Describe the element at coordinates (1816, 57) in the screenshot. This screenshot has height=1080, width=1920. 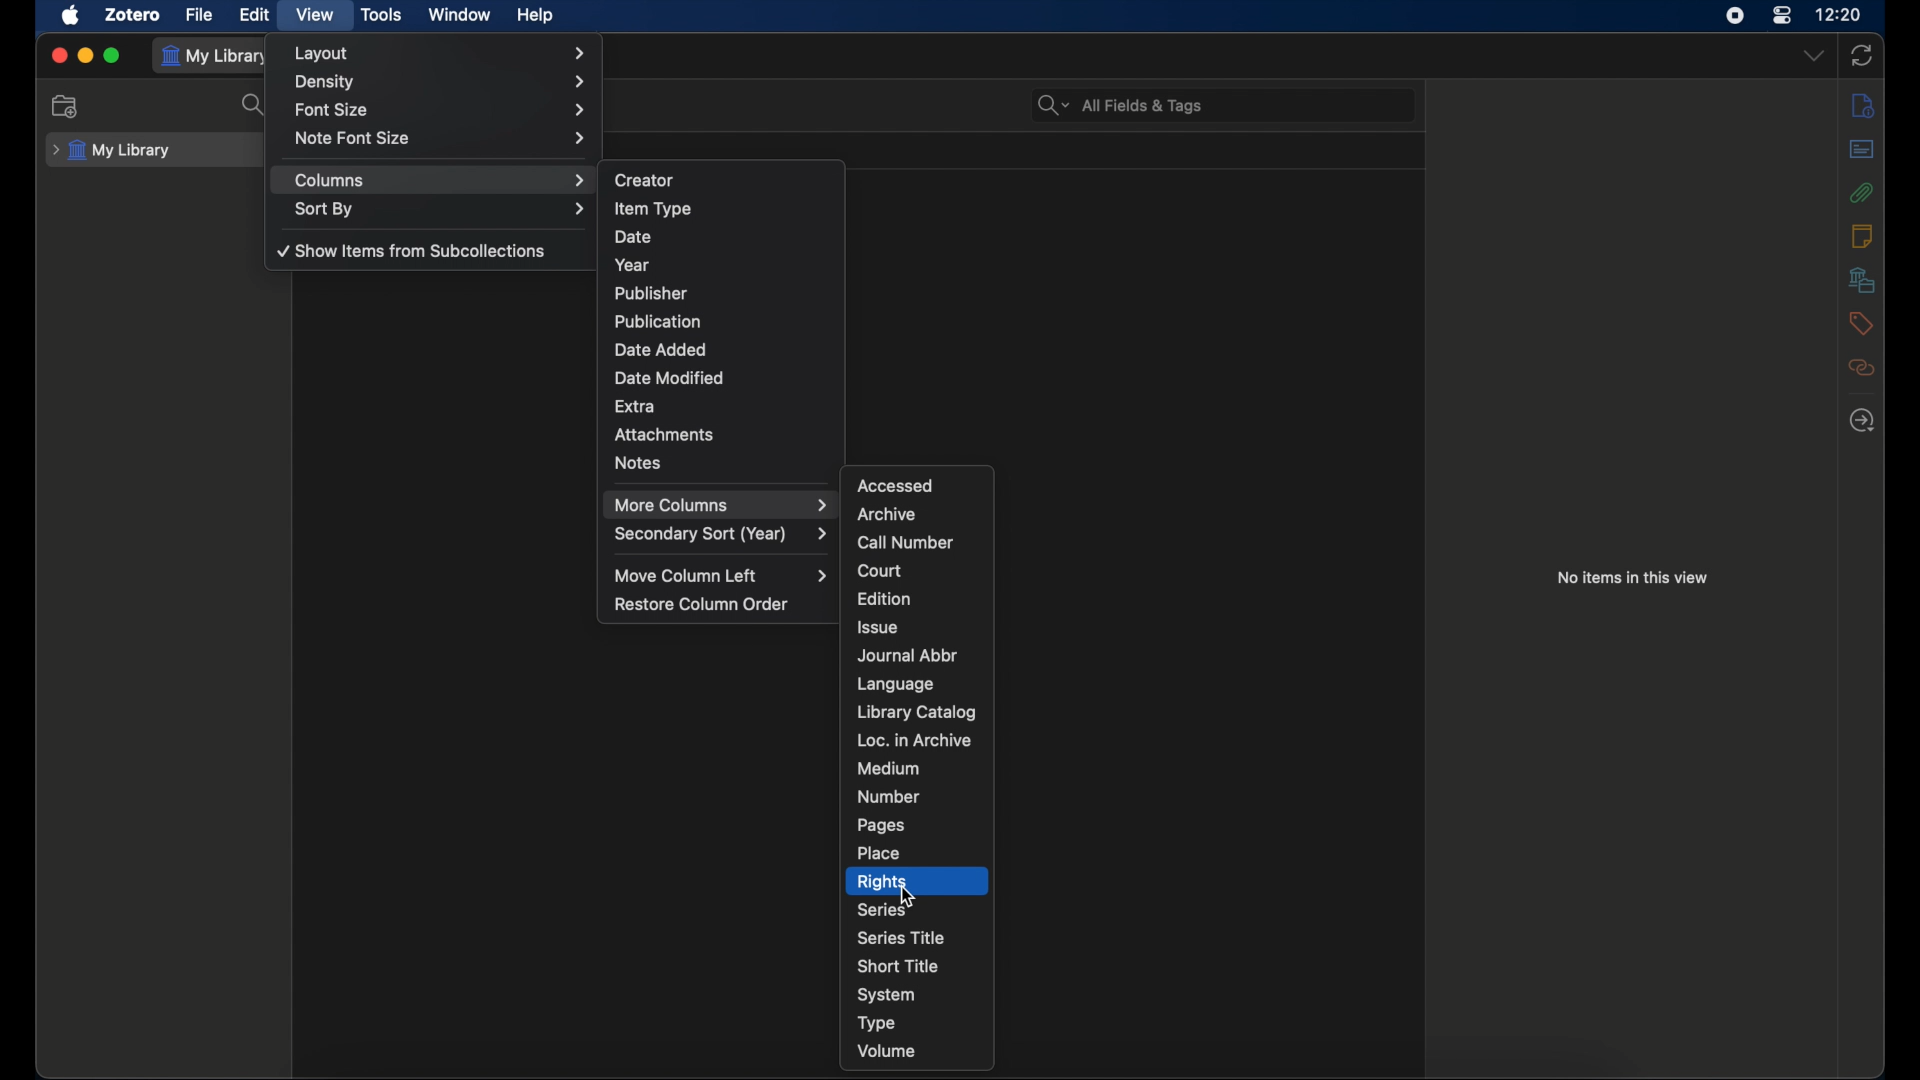
I see `dropdown` at that location.